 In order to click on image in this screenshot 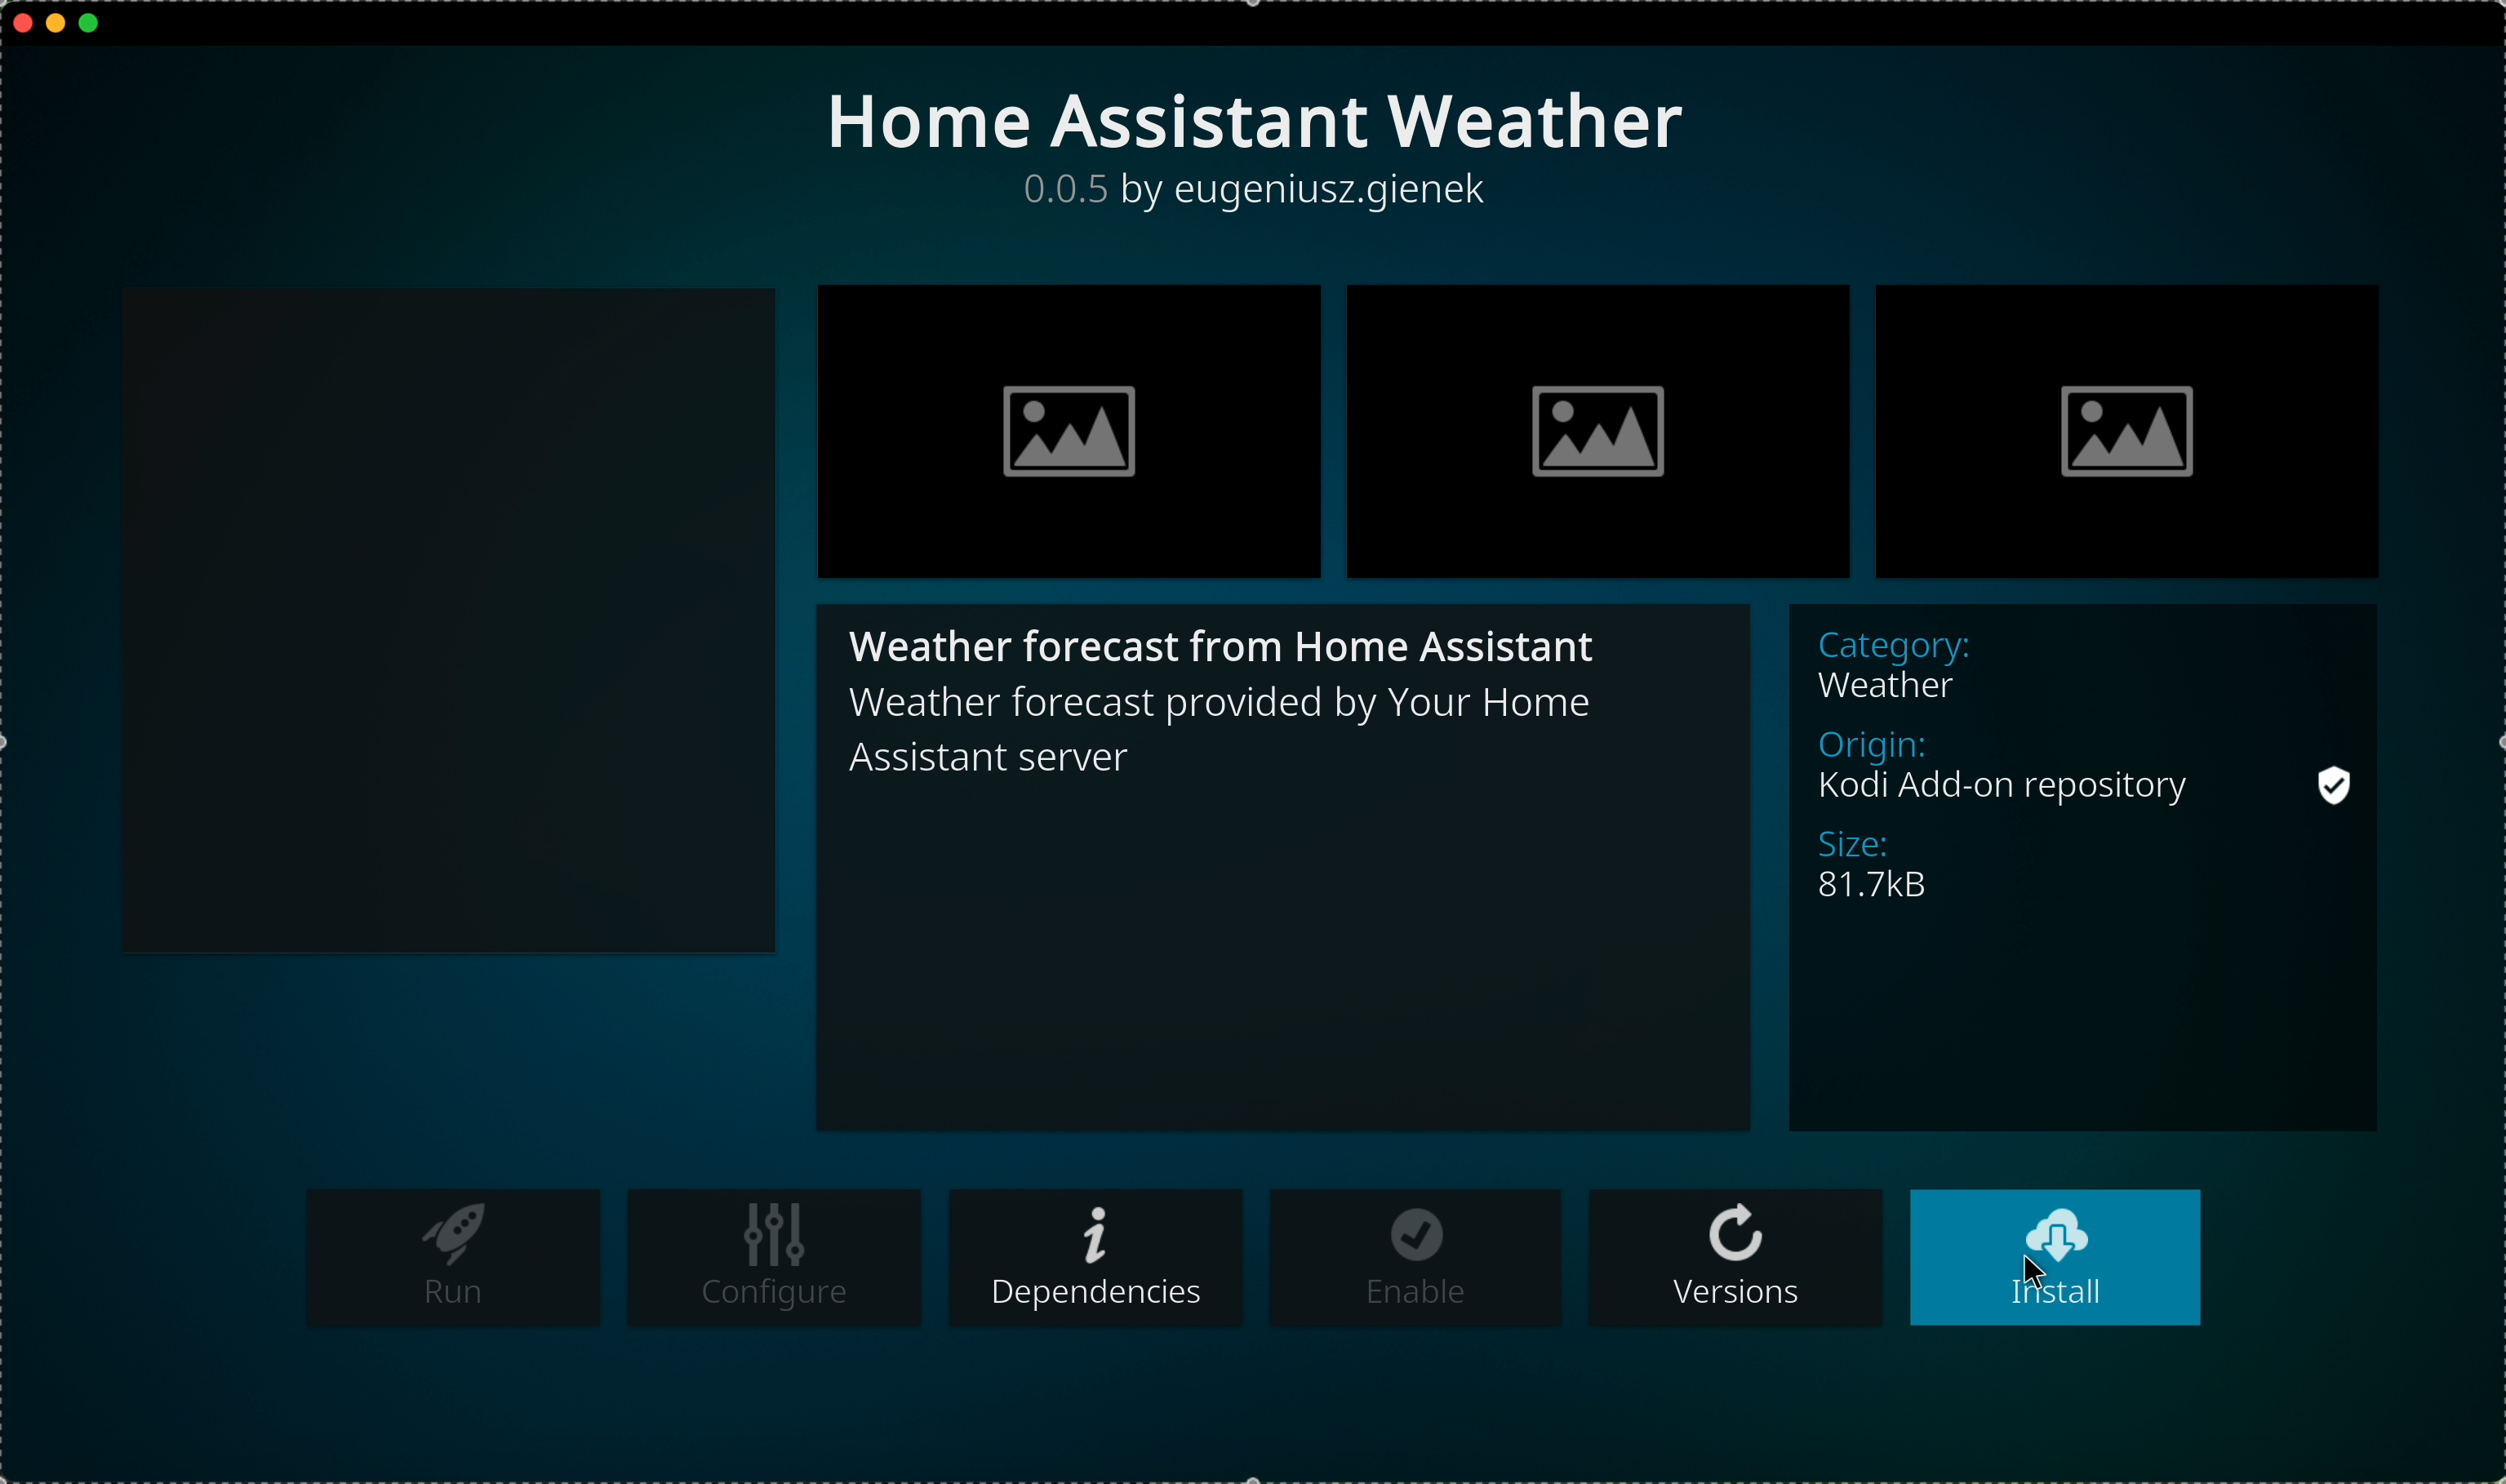, I will do `click(1599, 434)`.